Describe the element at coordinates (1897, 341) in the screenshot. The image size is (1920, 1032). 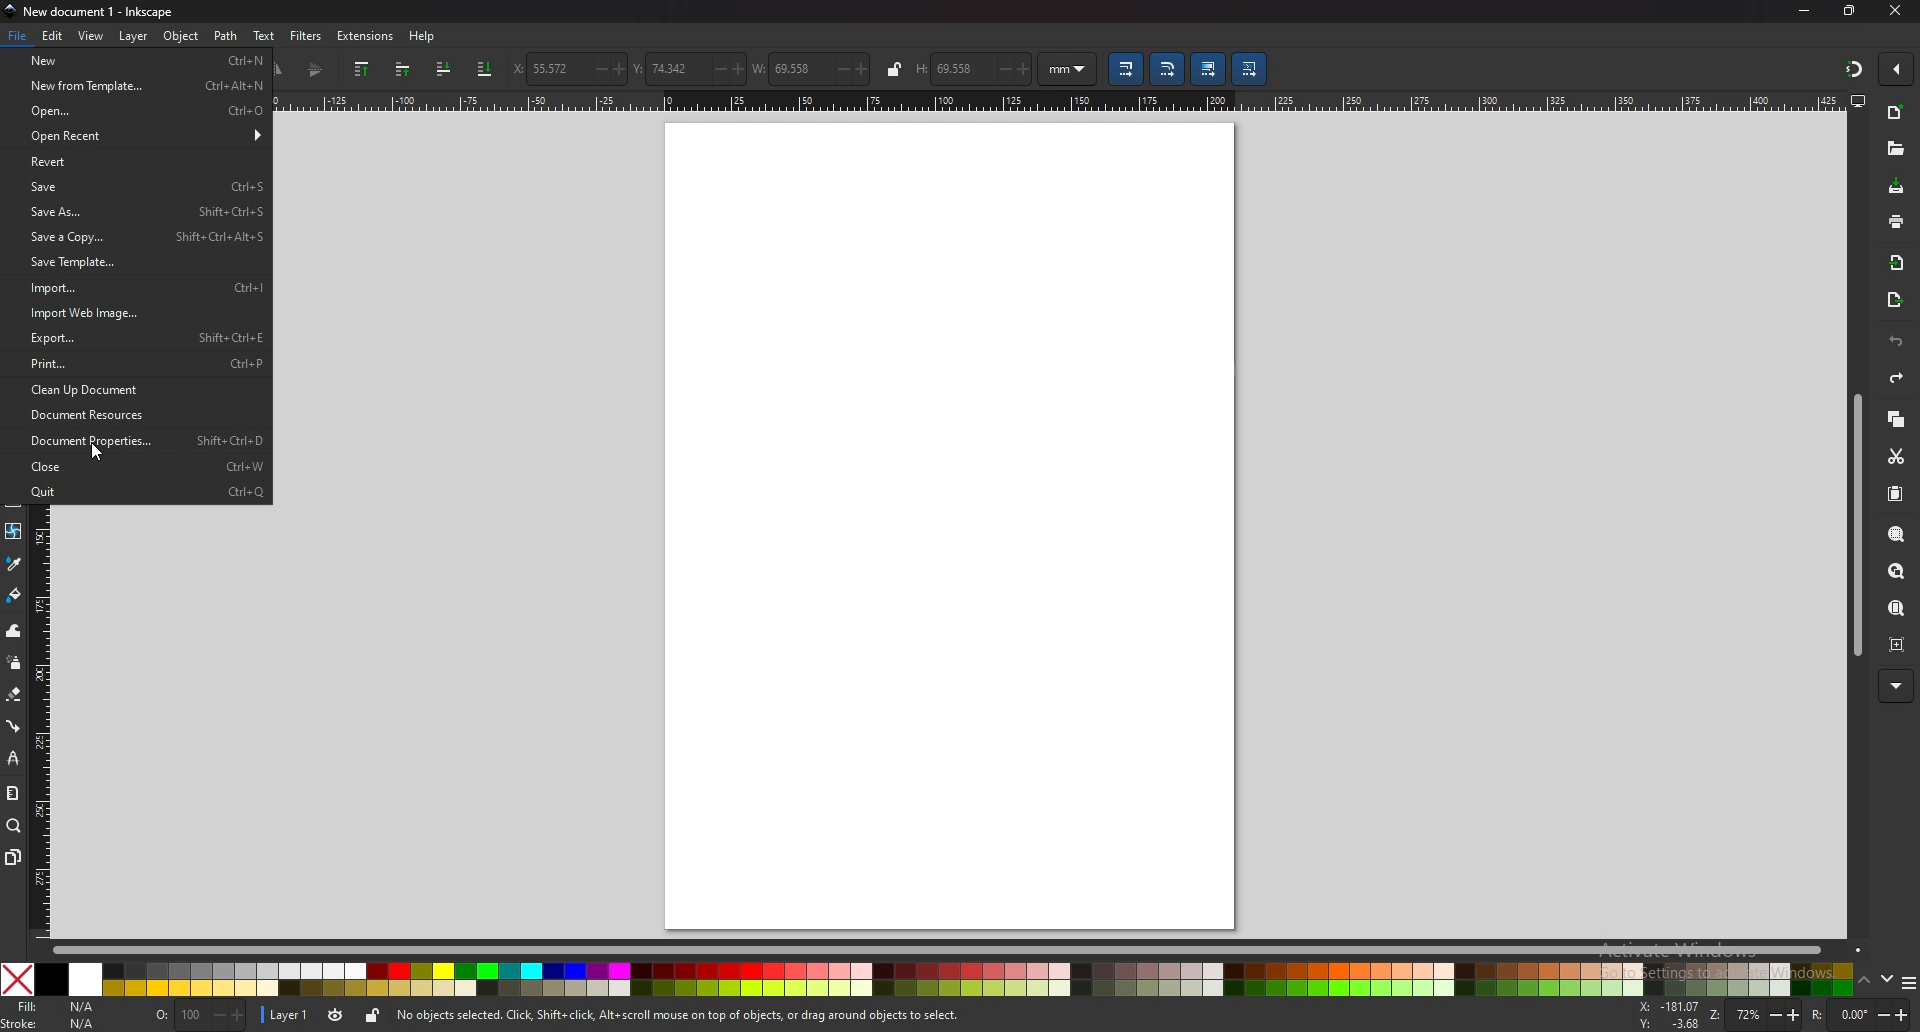
I see `undo` at that location.